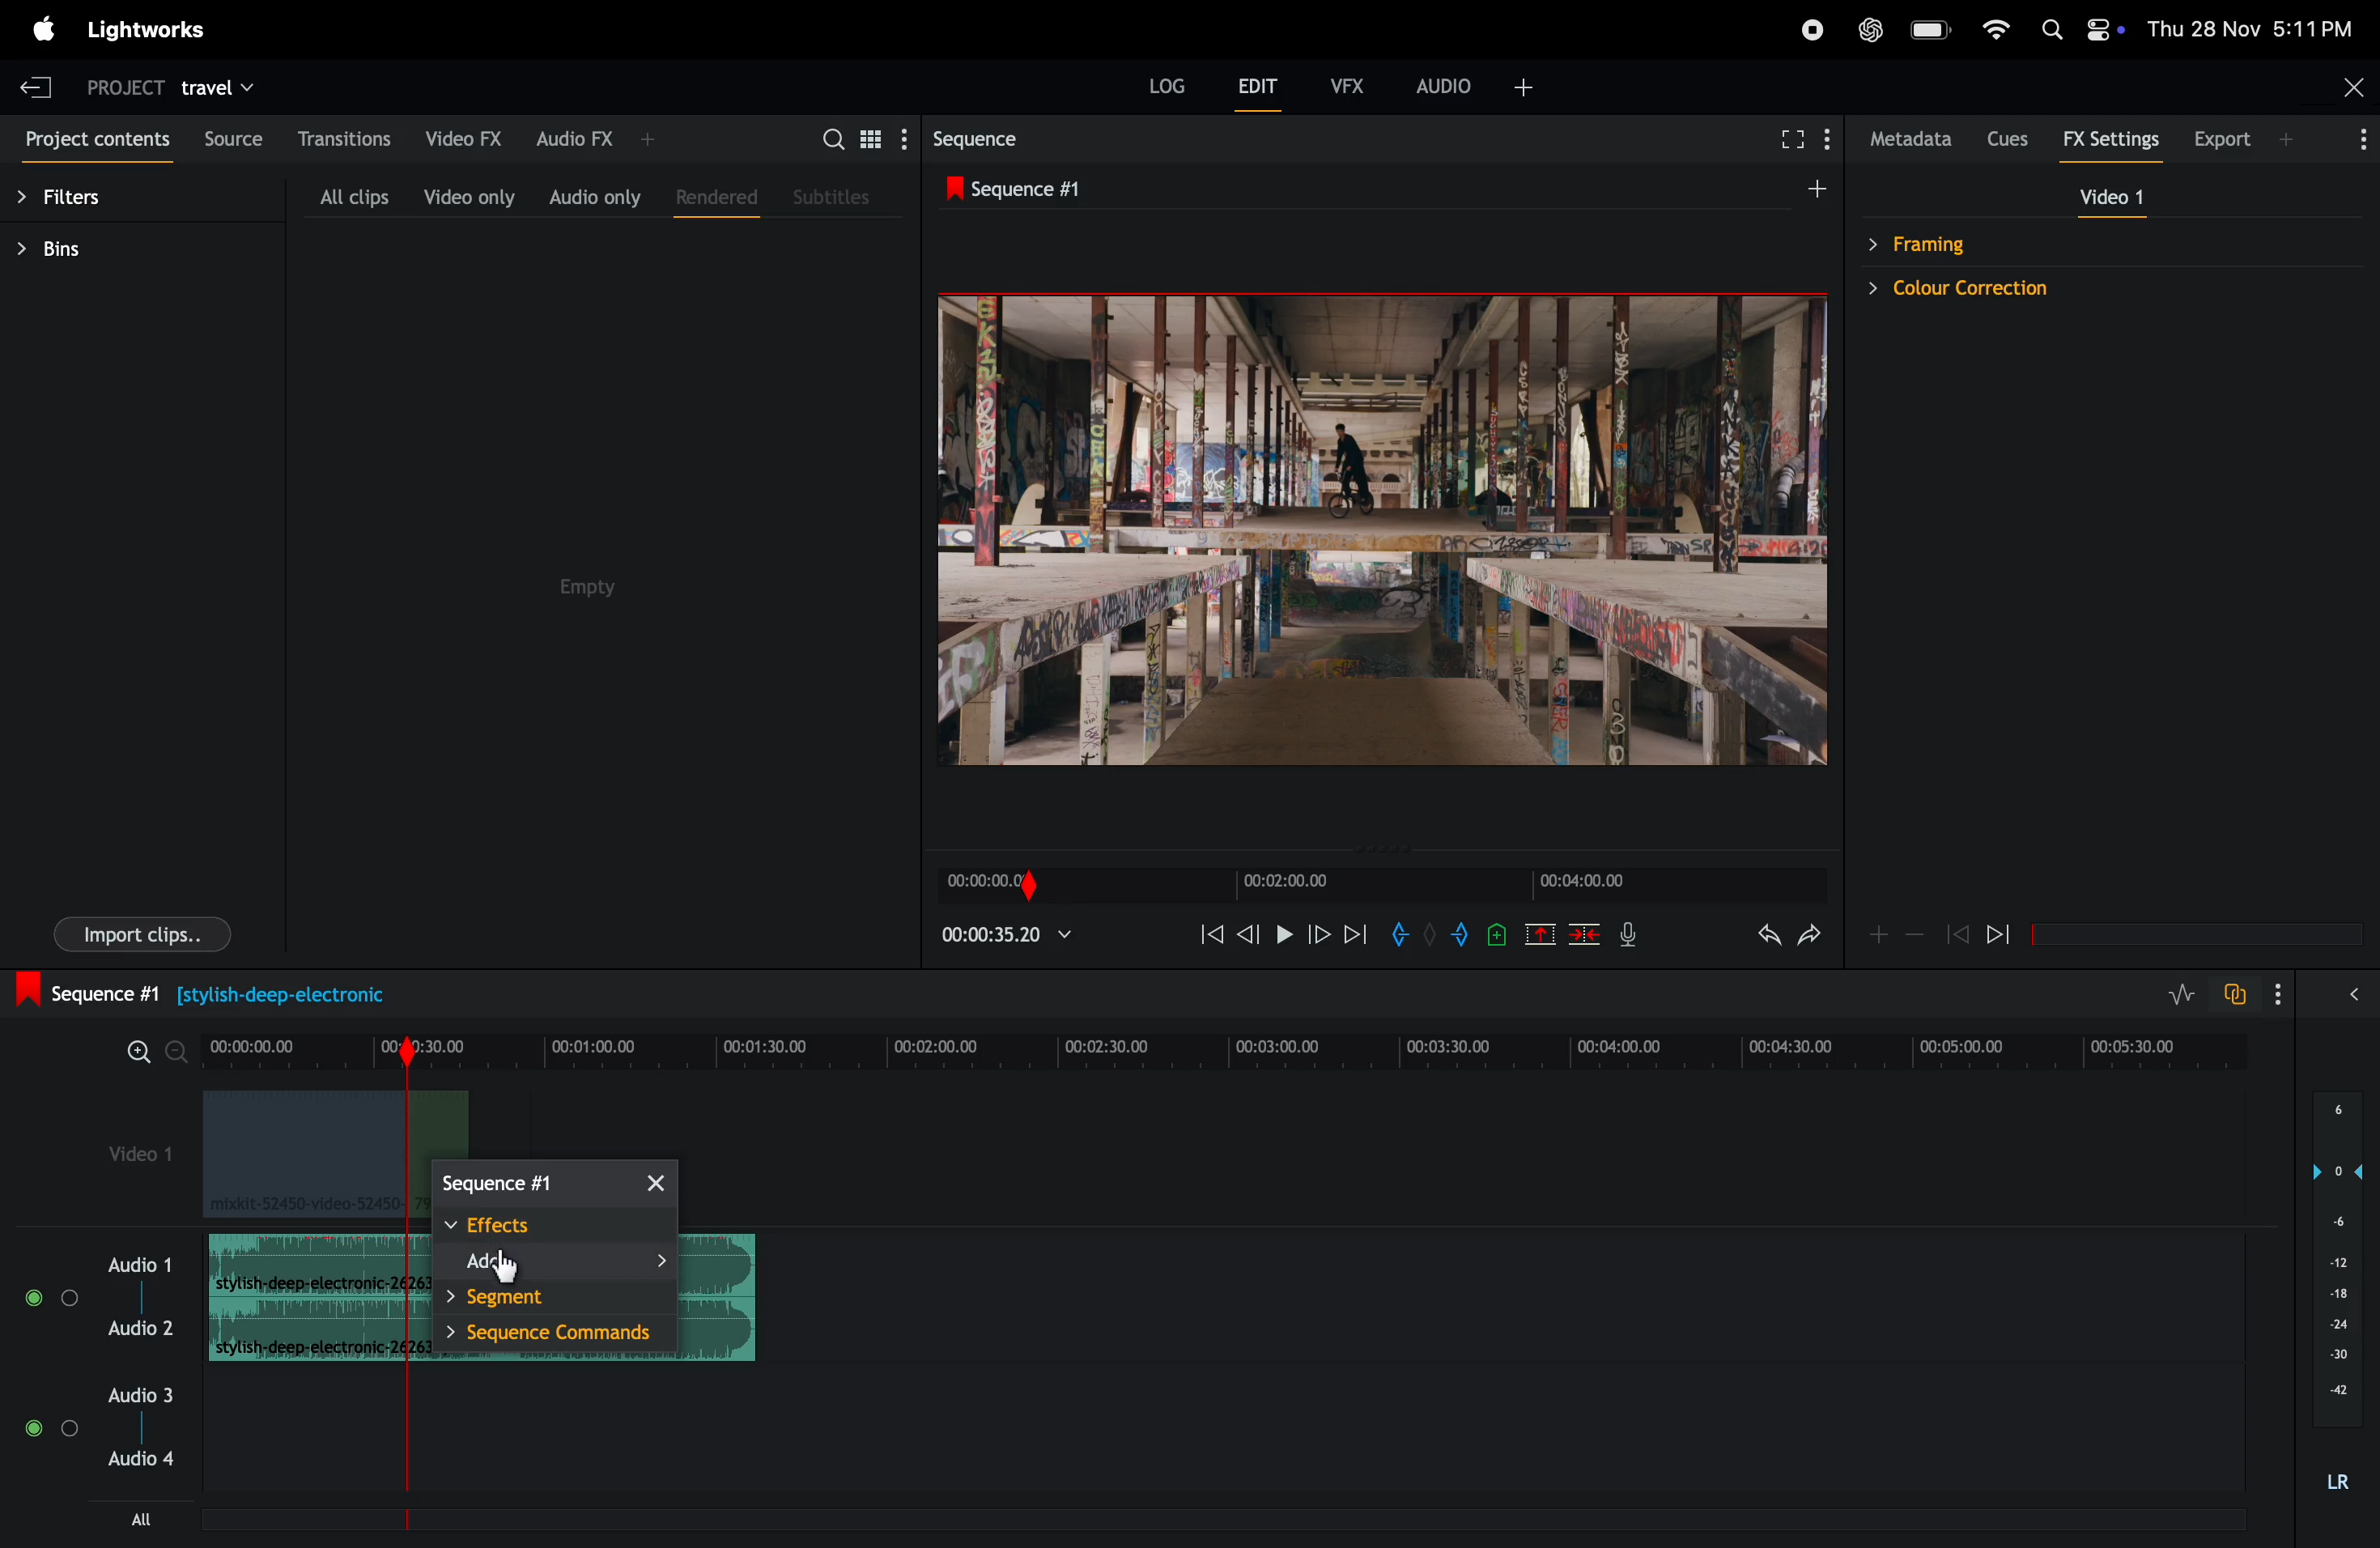 This screenshot has width=2380, height=1548. I want to click on Empty, so click(600, 607).